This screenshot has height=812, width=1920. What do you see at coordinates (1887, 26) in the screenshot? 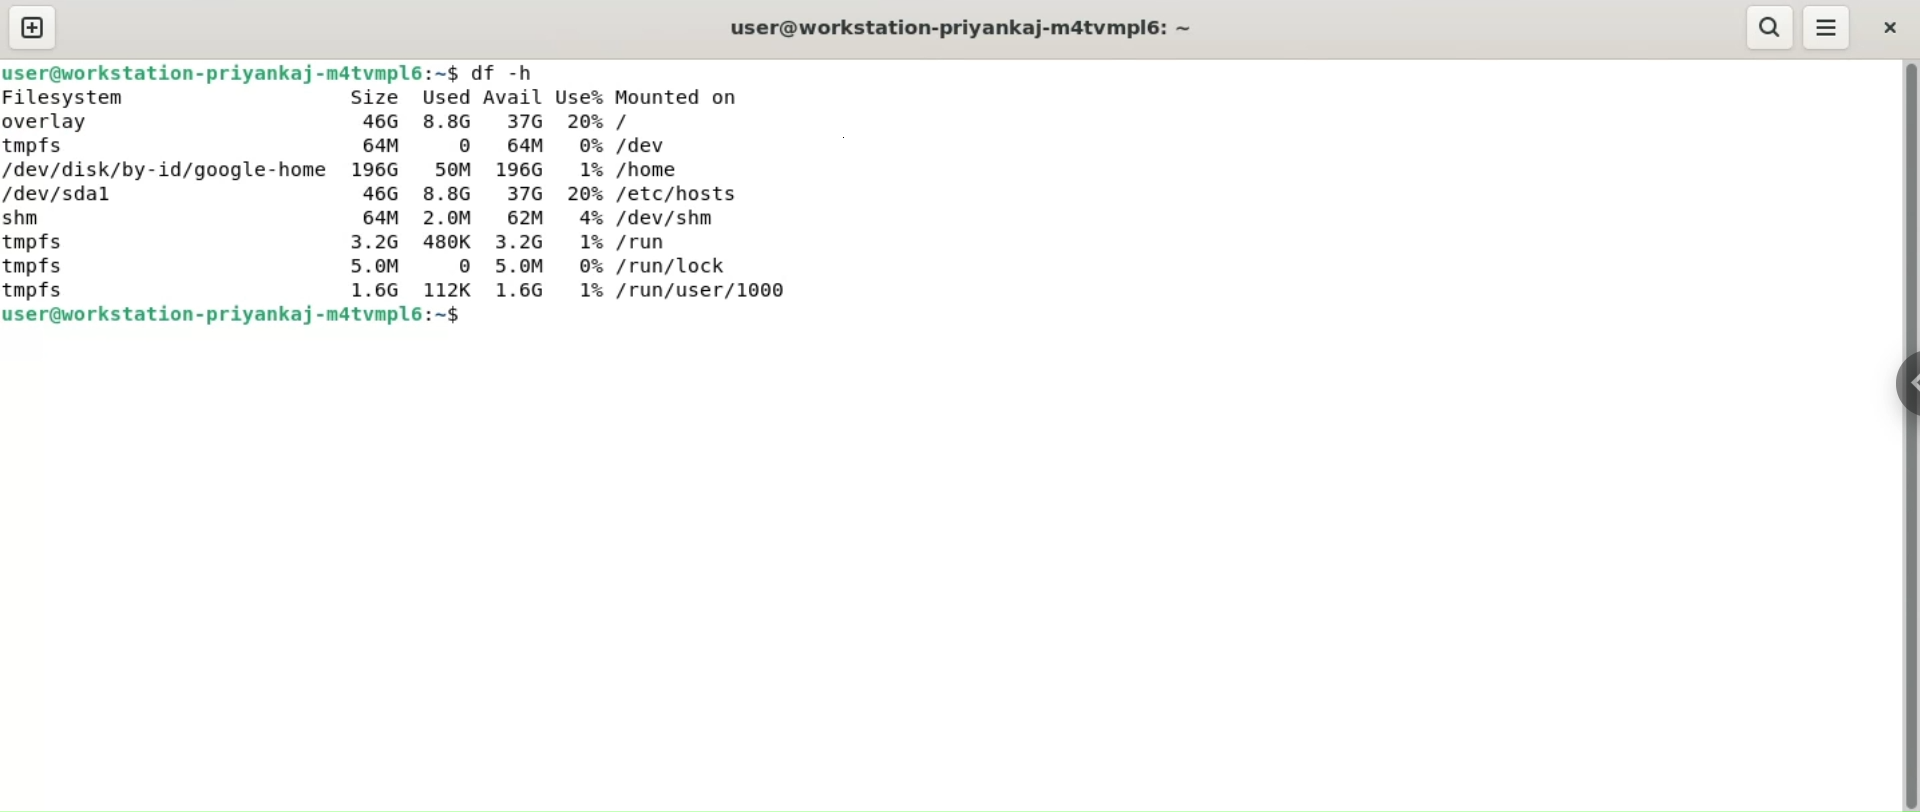
I see `close` at bounding box center [1887, 26].